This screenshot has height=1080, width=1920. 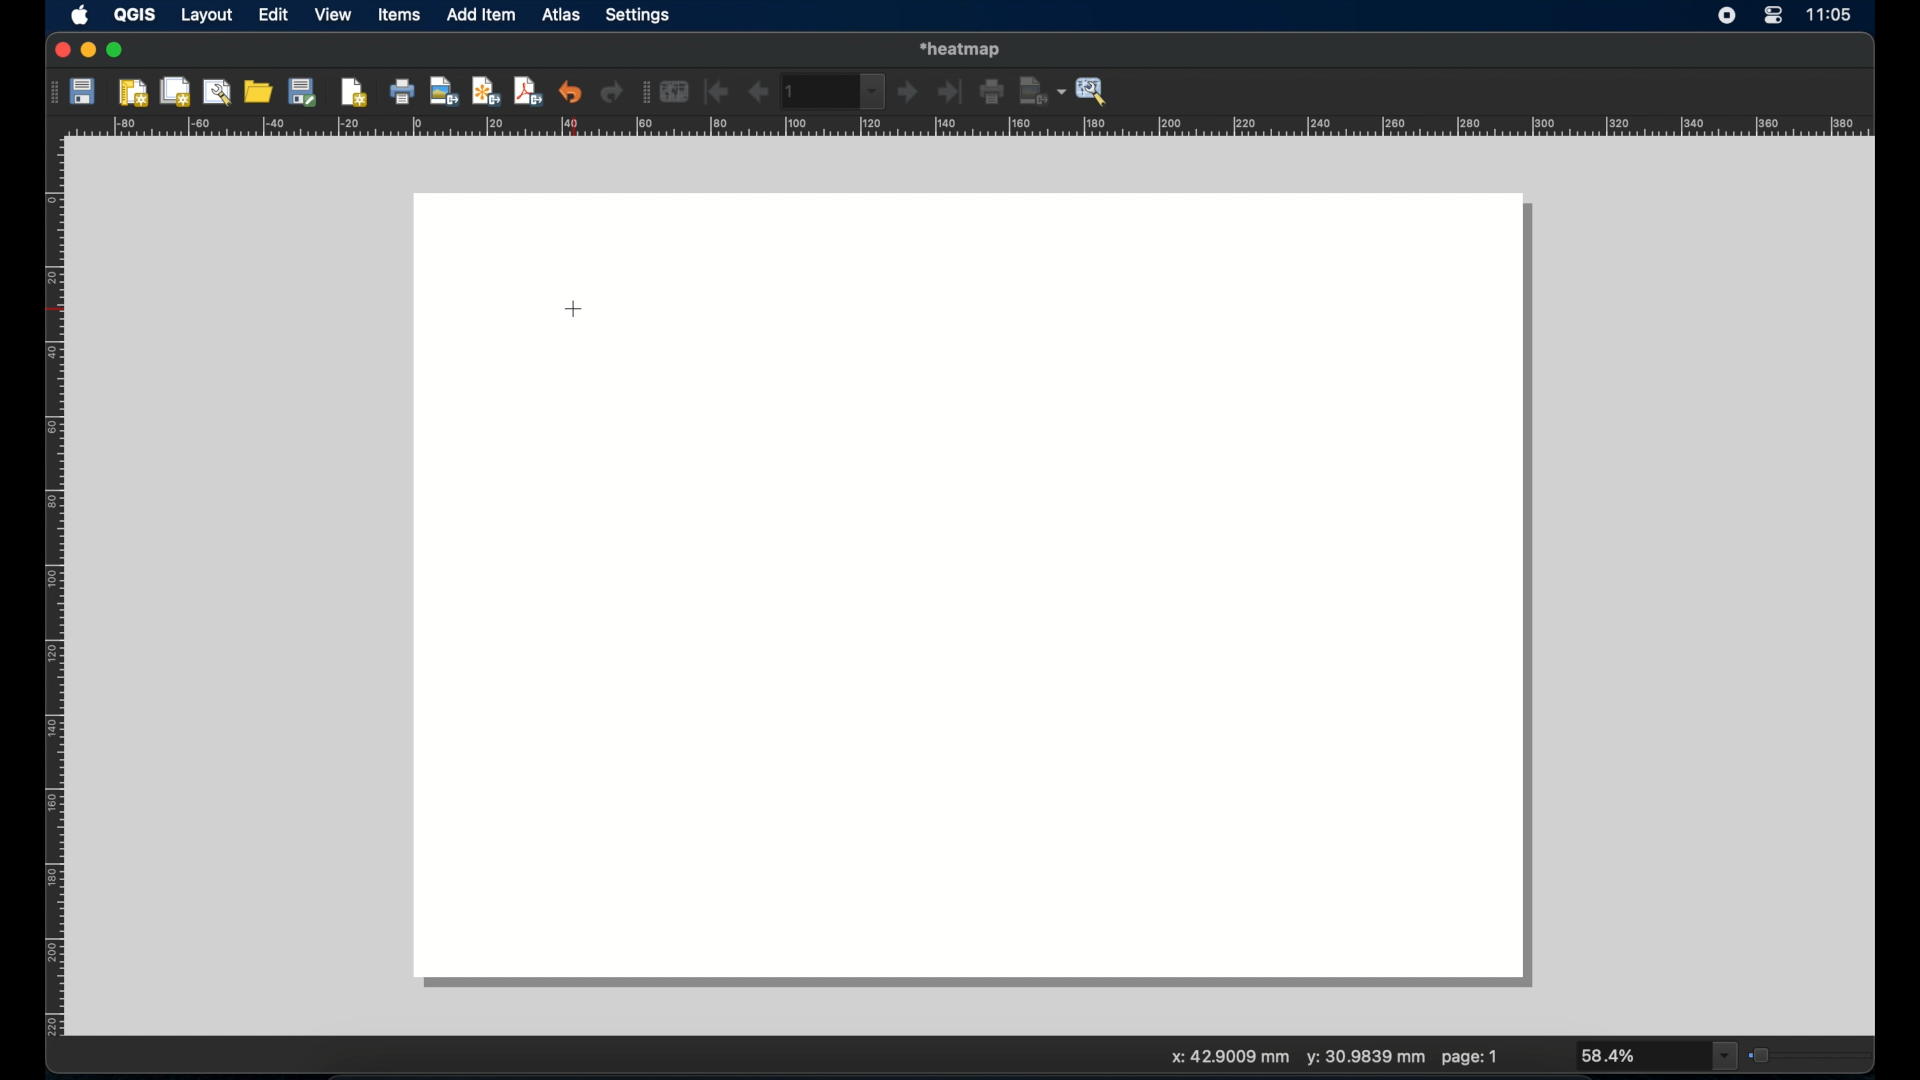 I want to click on layout manager, so click(x=219, y=92).